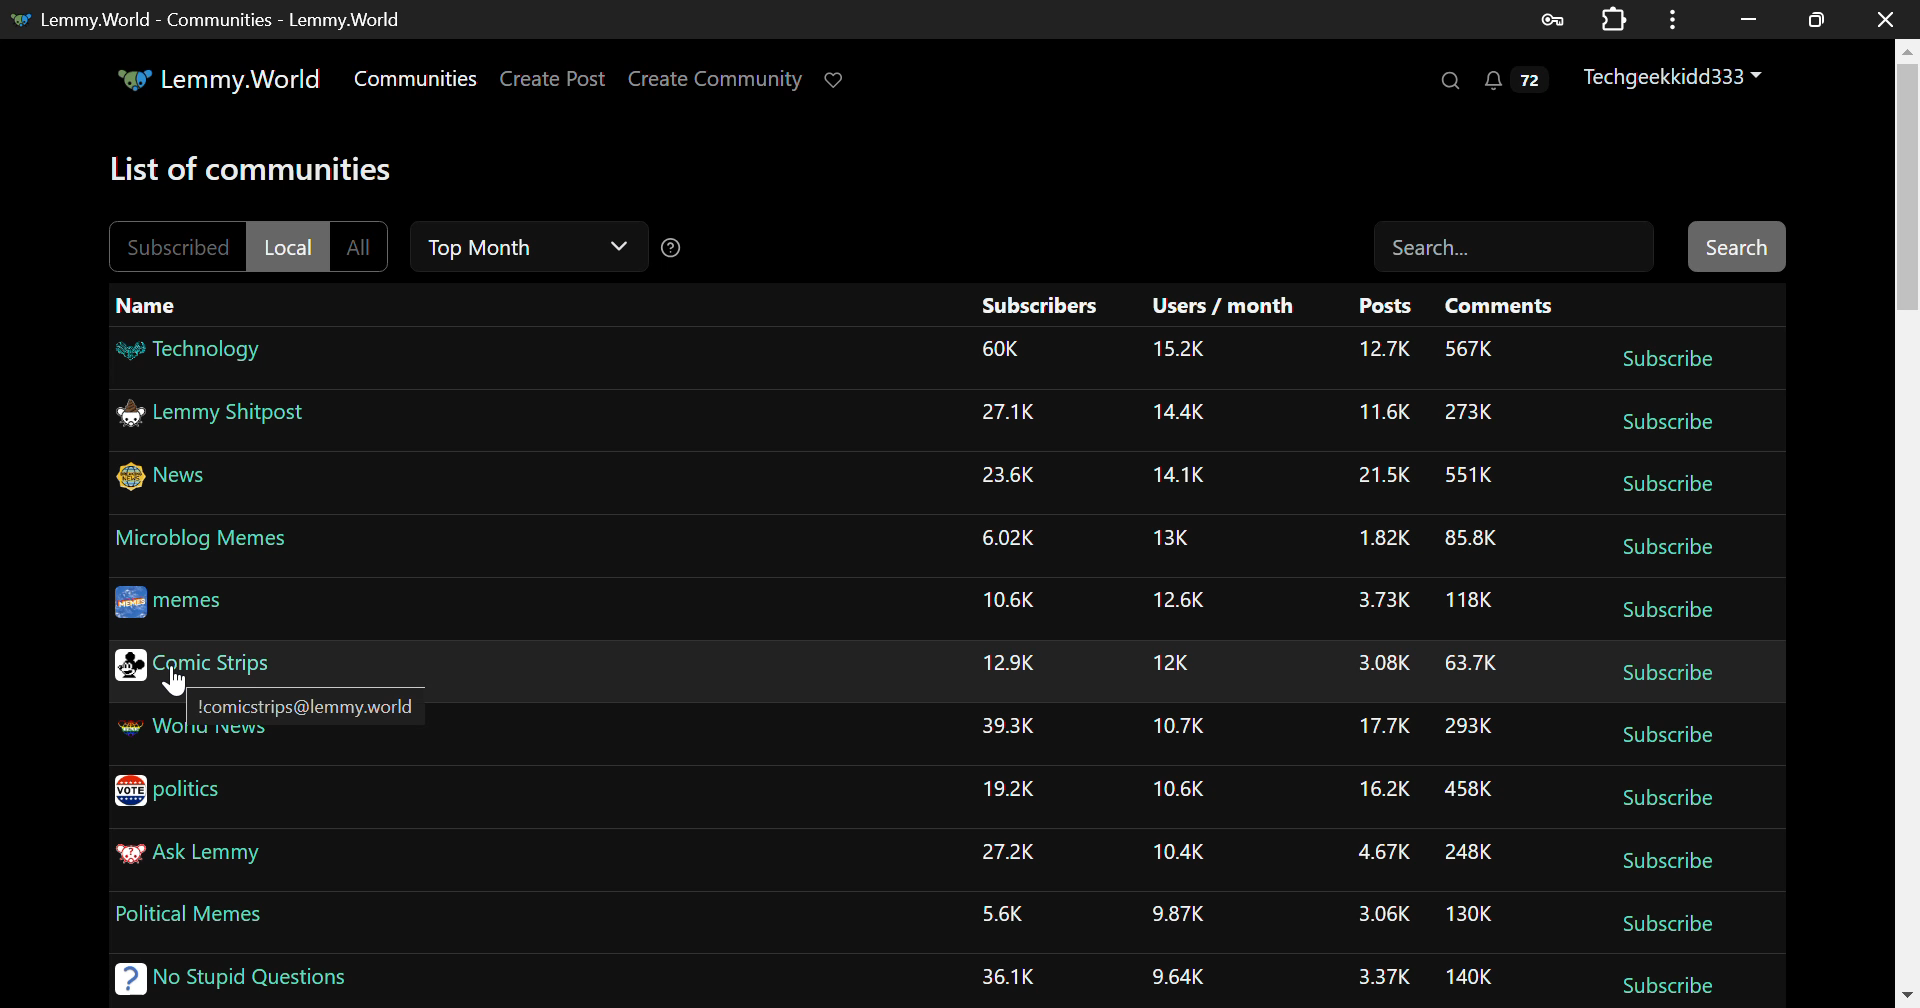  What do you see at coordinates (190, 737) in the screenshot?
I see `World News` at bounding box center [190, 737].